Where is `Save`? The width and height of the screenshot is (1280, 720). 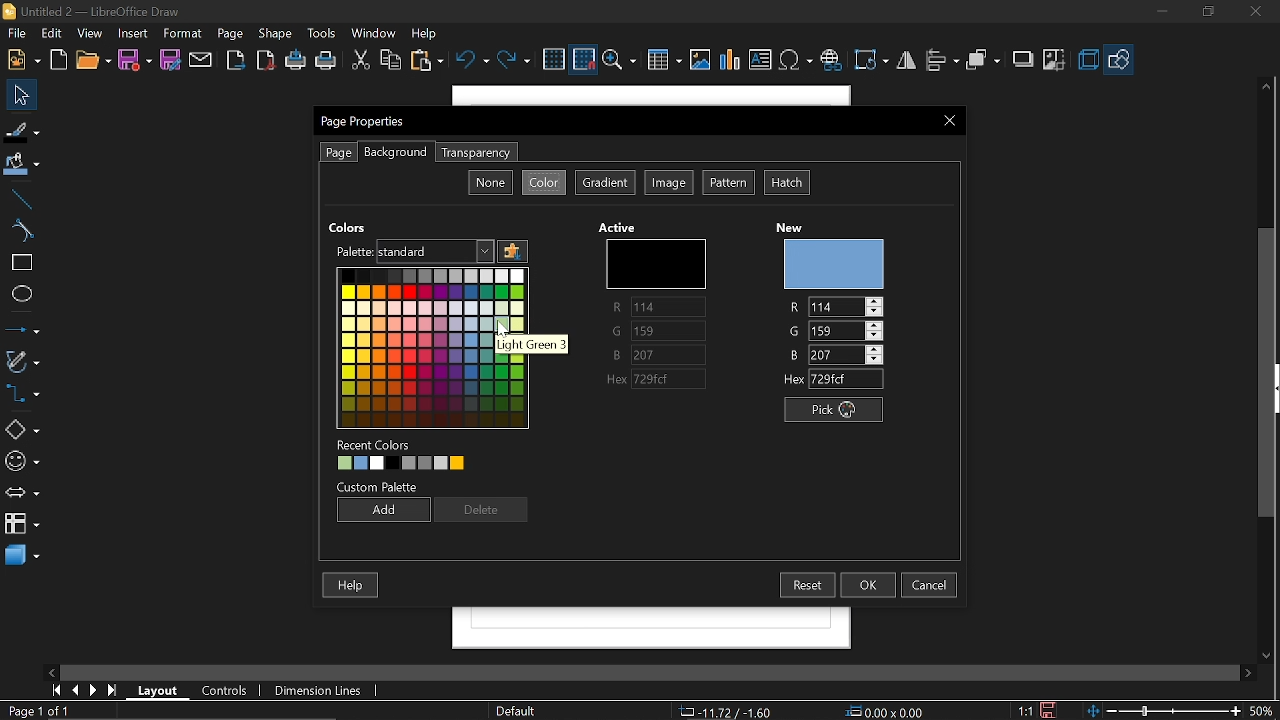 Save is located at coordinates (1049, 710).